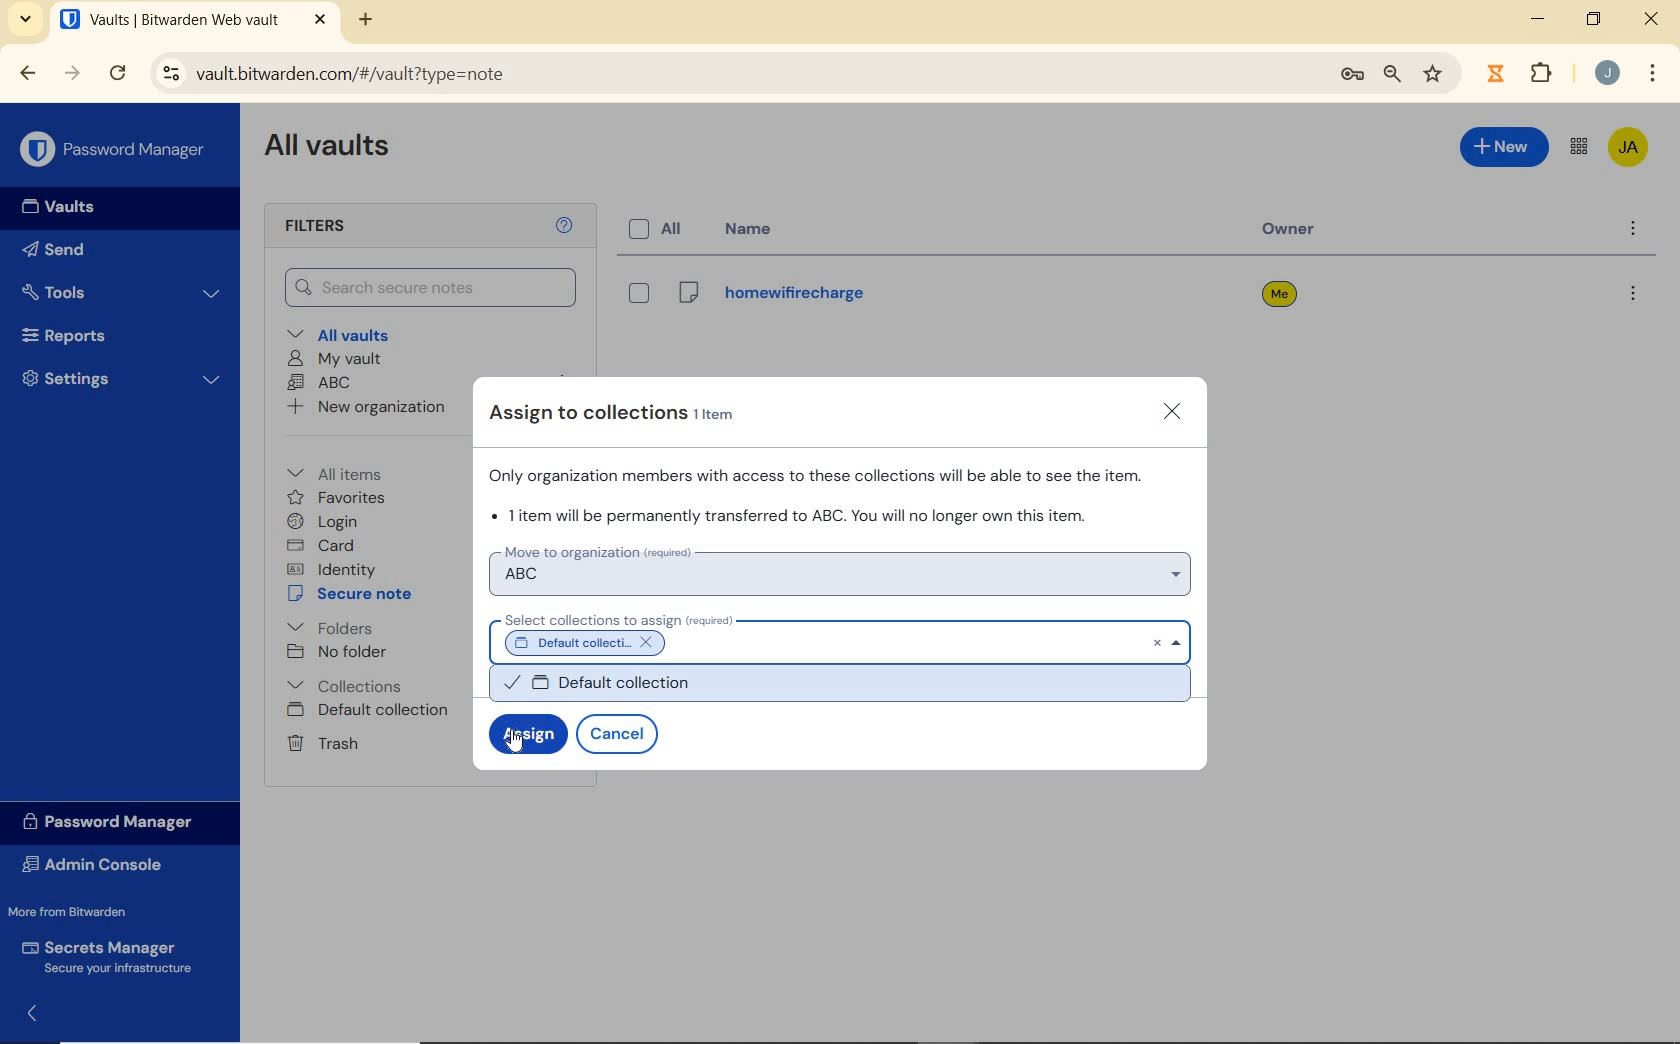  I want to click on Password Manager, so click(114, 150).